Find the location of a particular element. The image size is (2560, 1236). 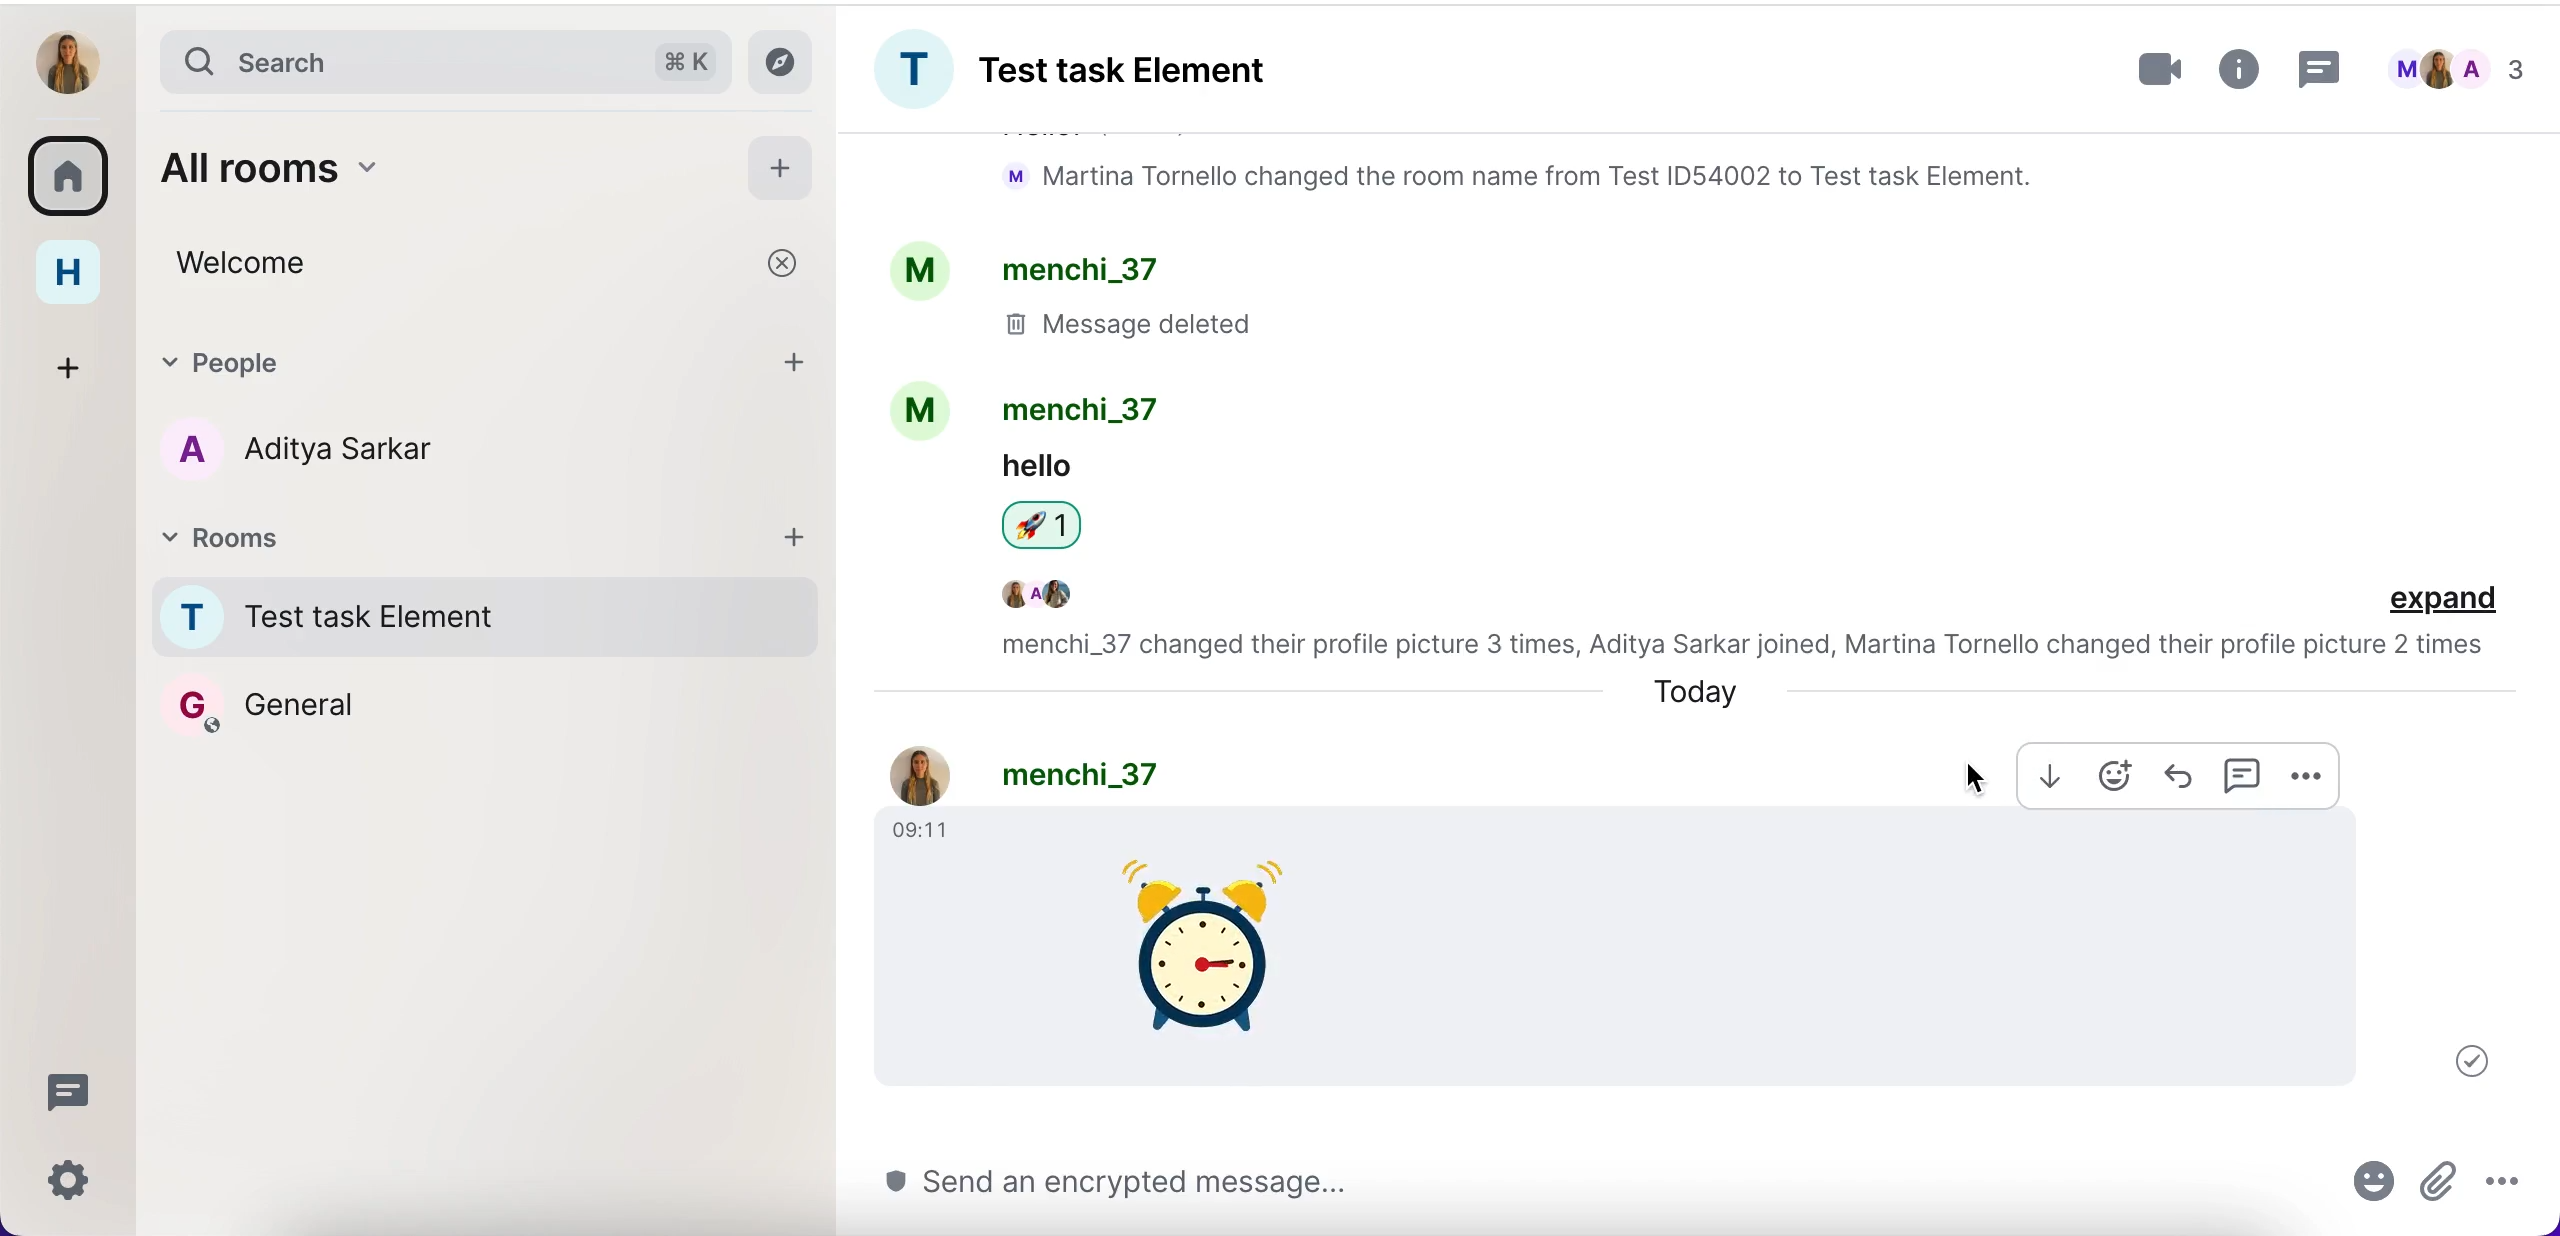

welcome is located at coordinates (395, 261).